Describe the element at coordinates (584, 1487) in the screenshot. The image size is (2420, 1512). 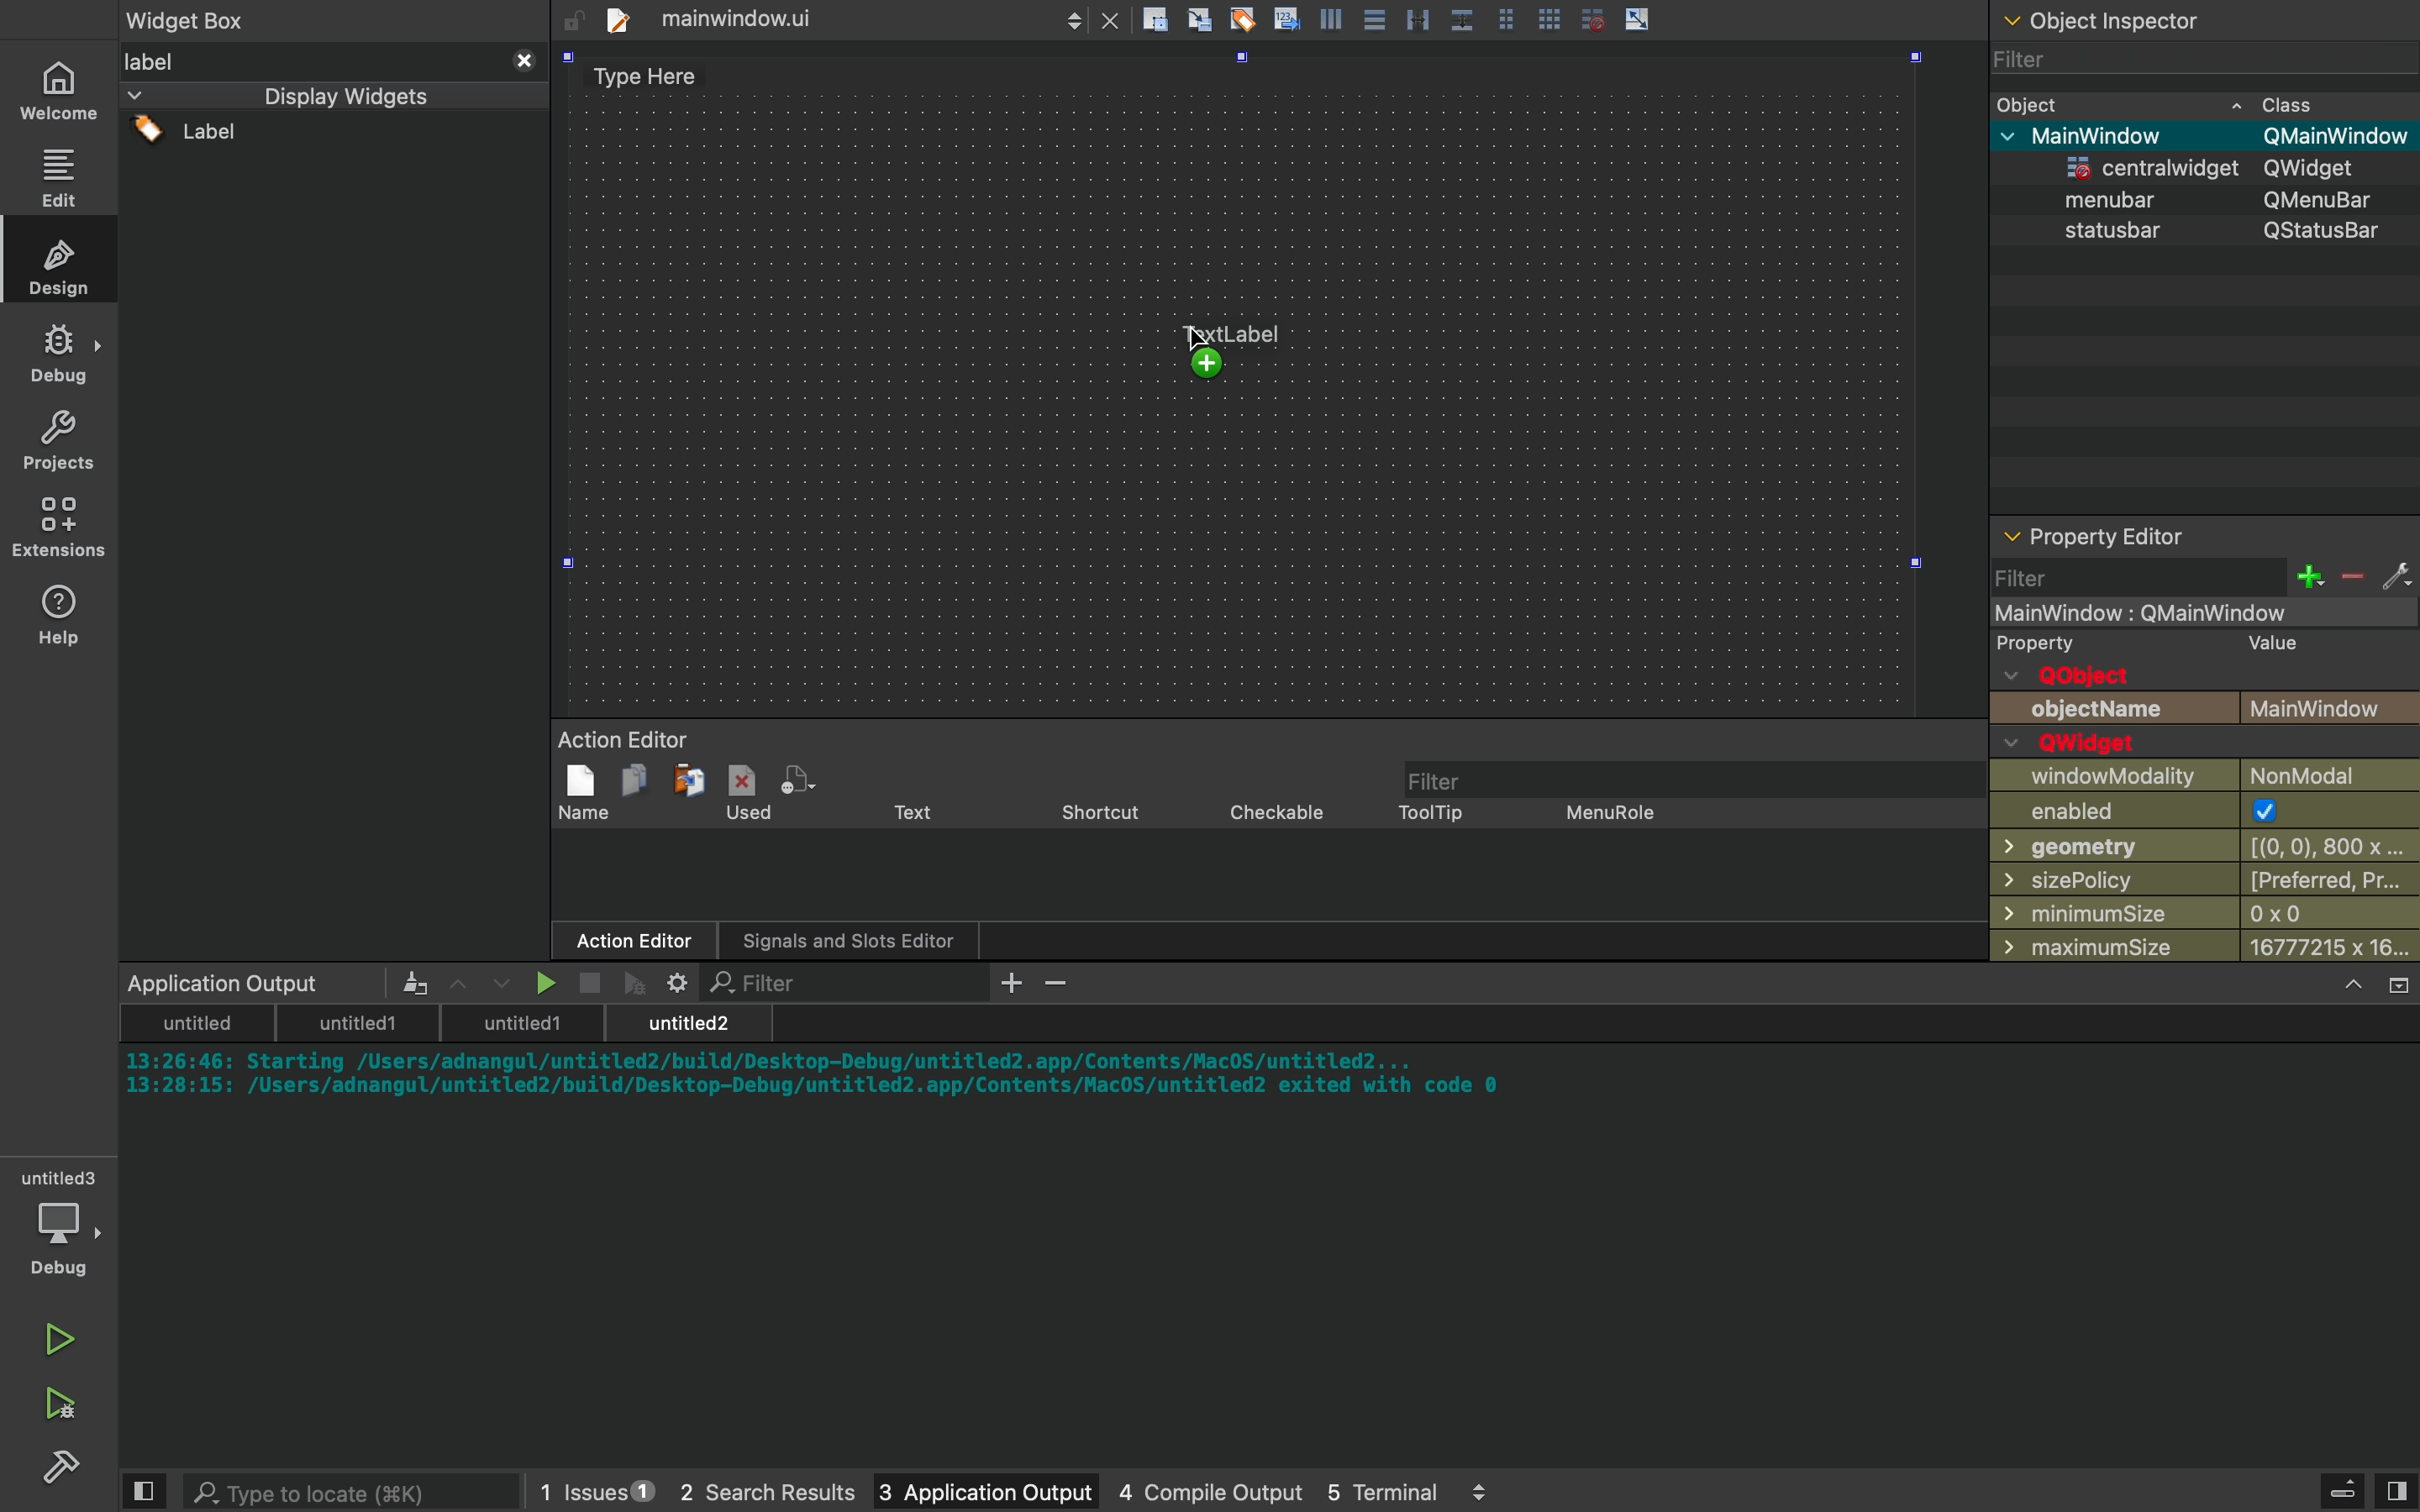
I see `1 issues` at that location.